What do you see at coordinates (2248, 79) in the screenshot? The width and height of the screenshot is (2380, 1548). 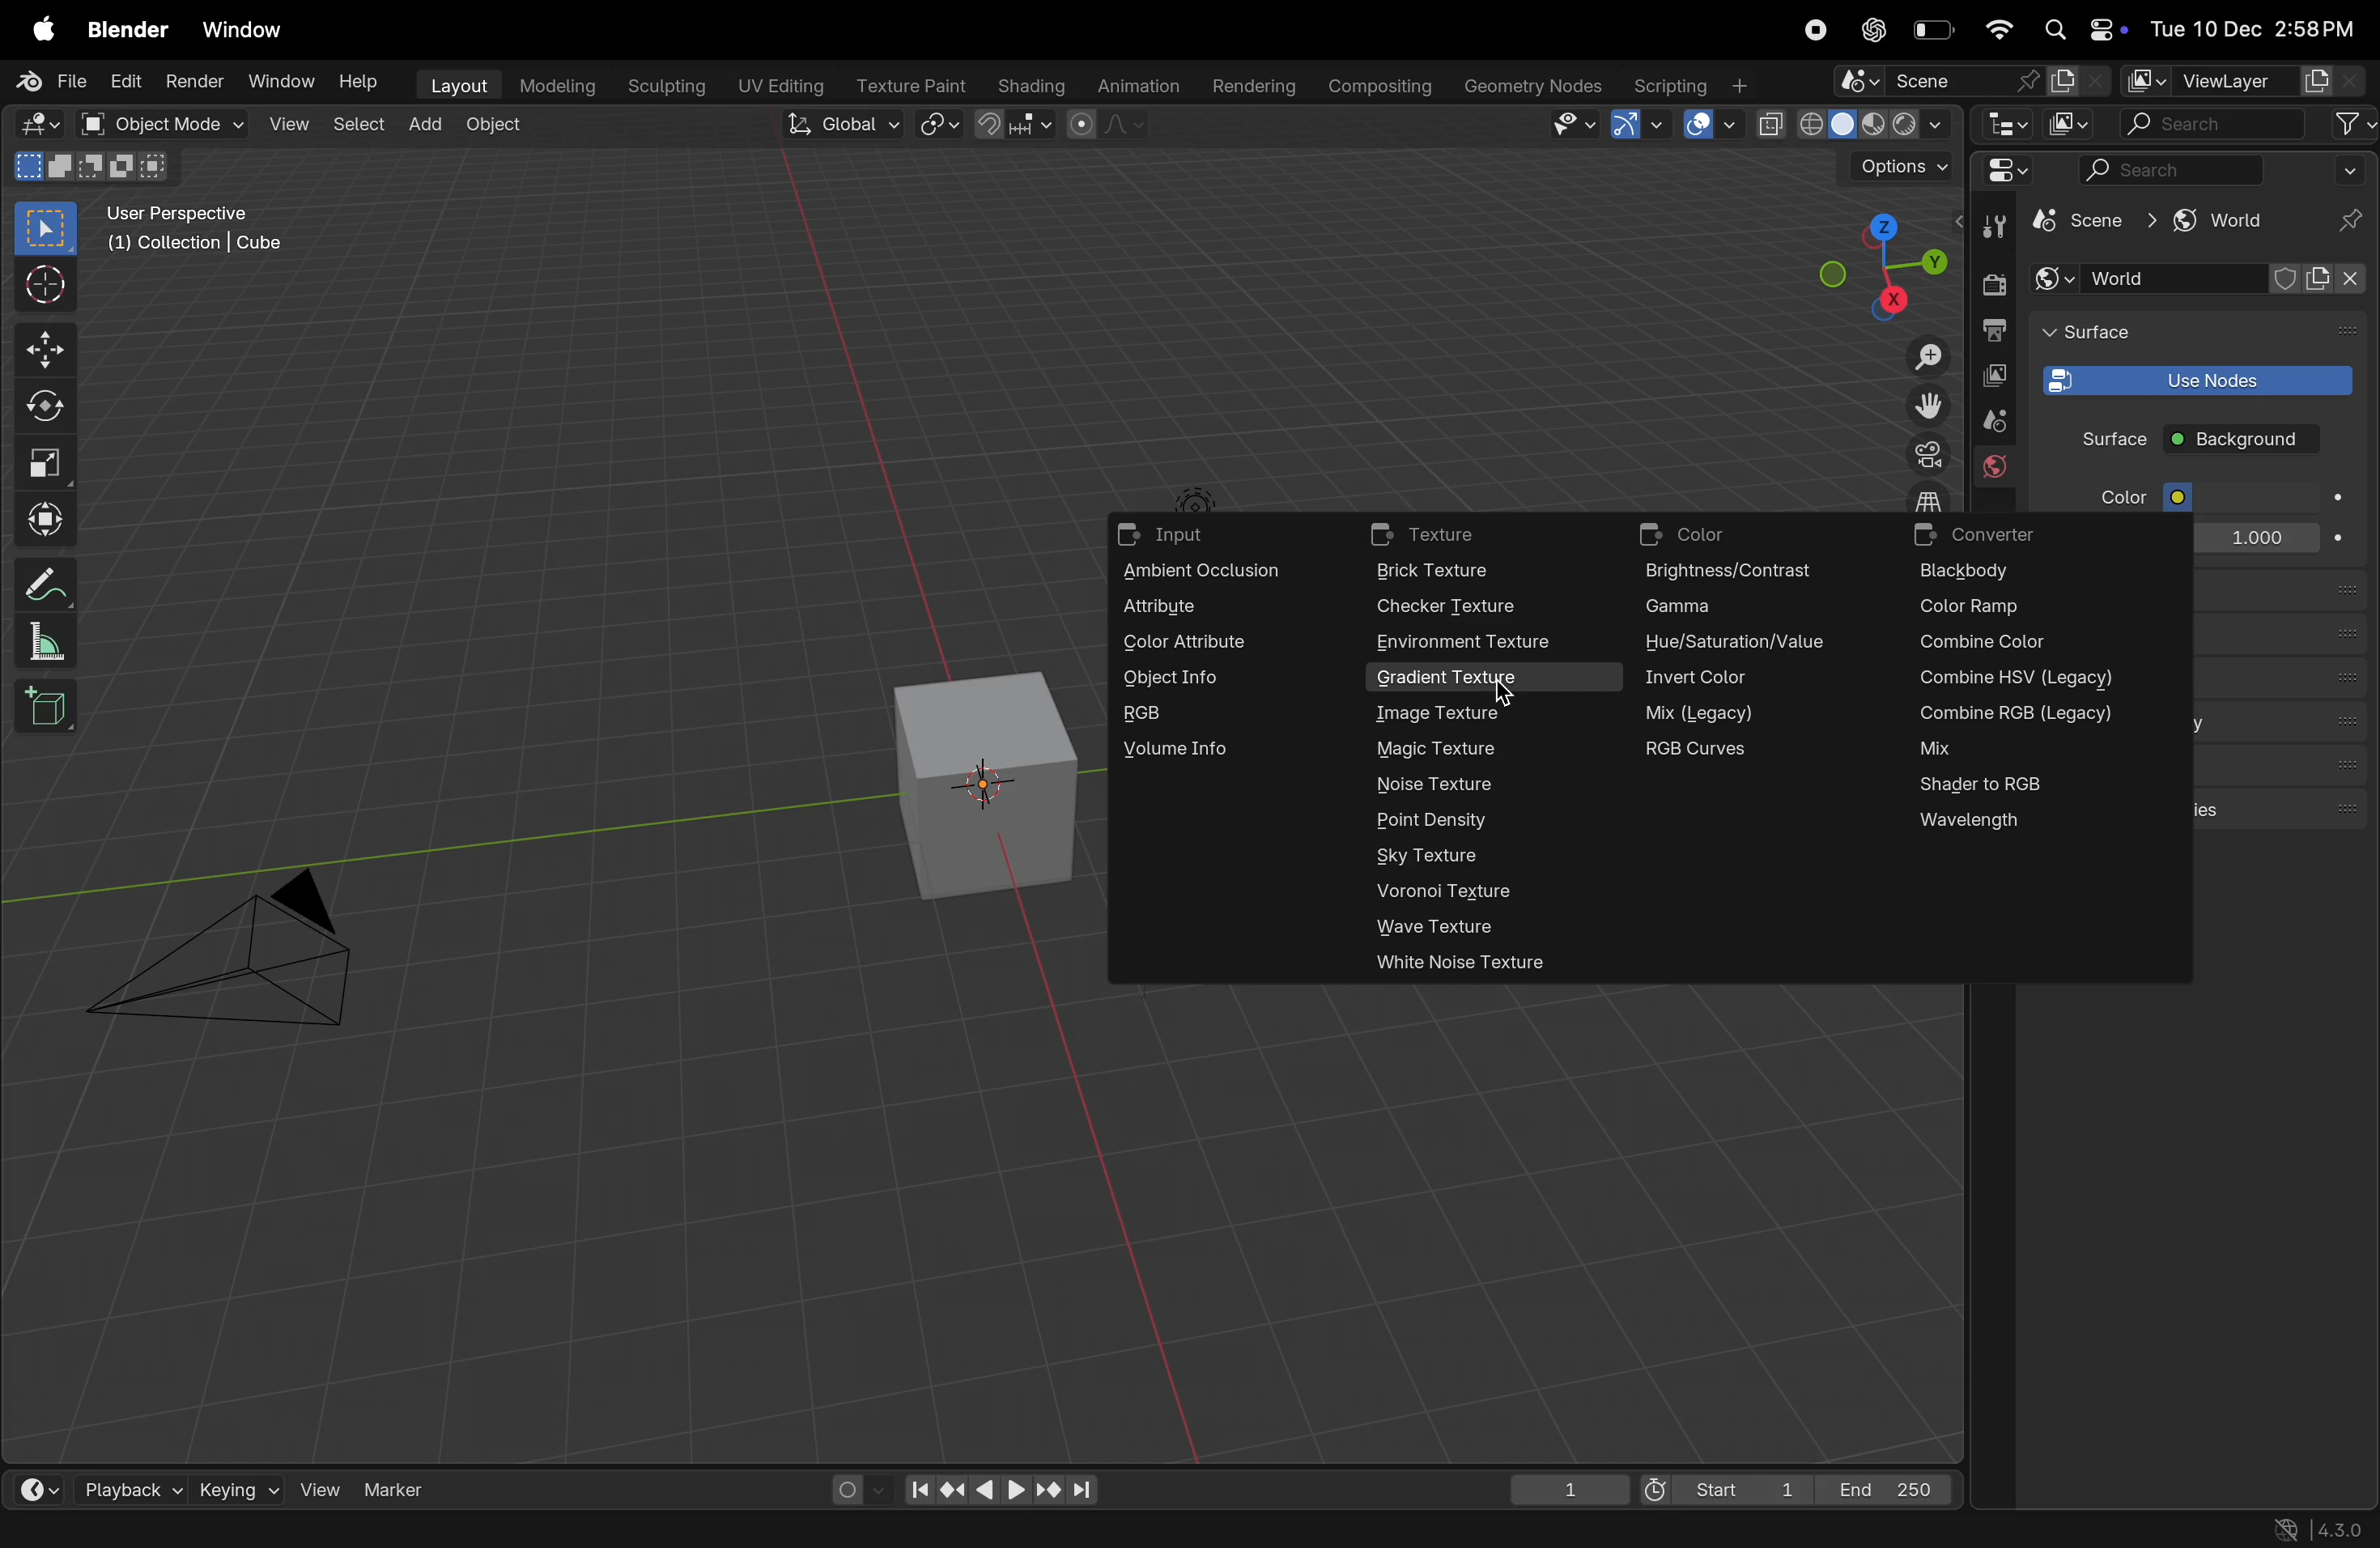 I see `View layer` at bounding box center [2248, 79].